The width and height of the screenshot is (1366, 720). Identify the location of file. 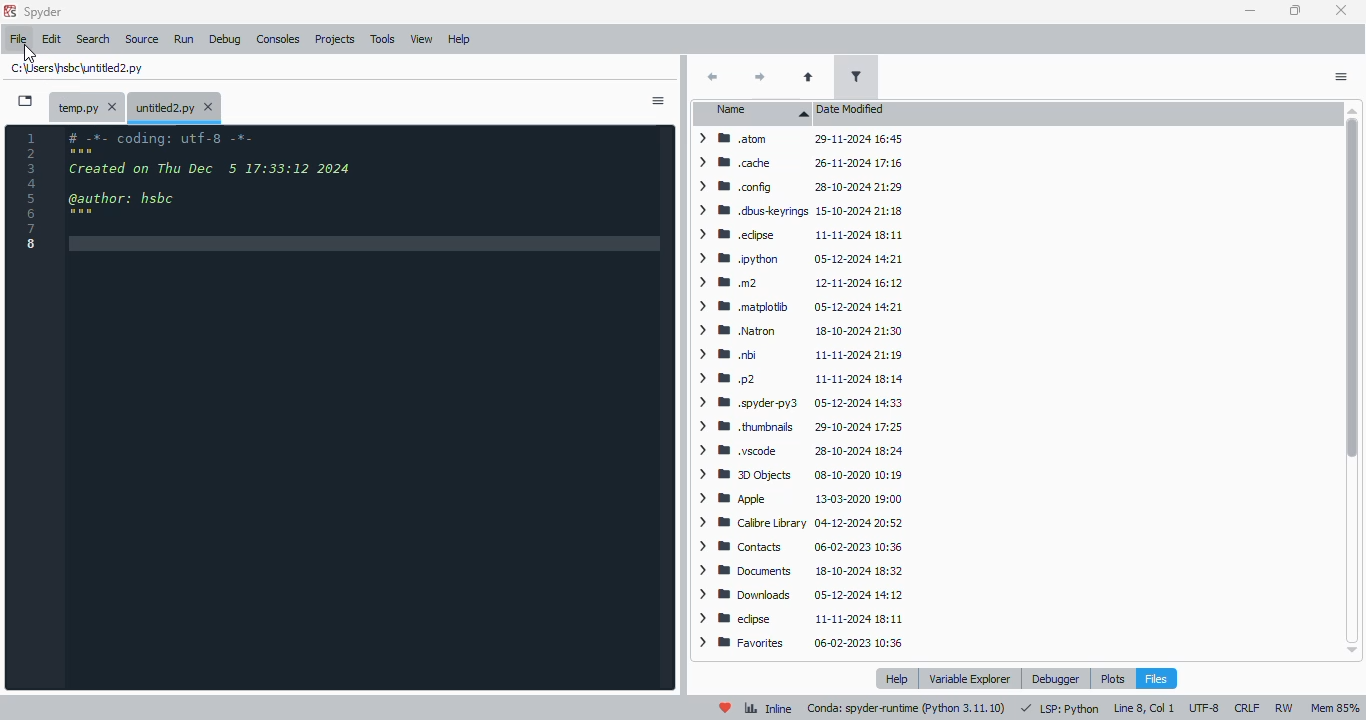
(17, 39).